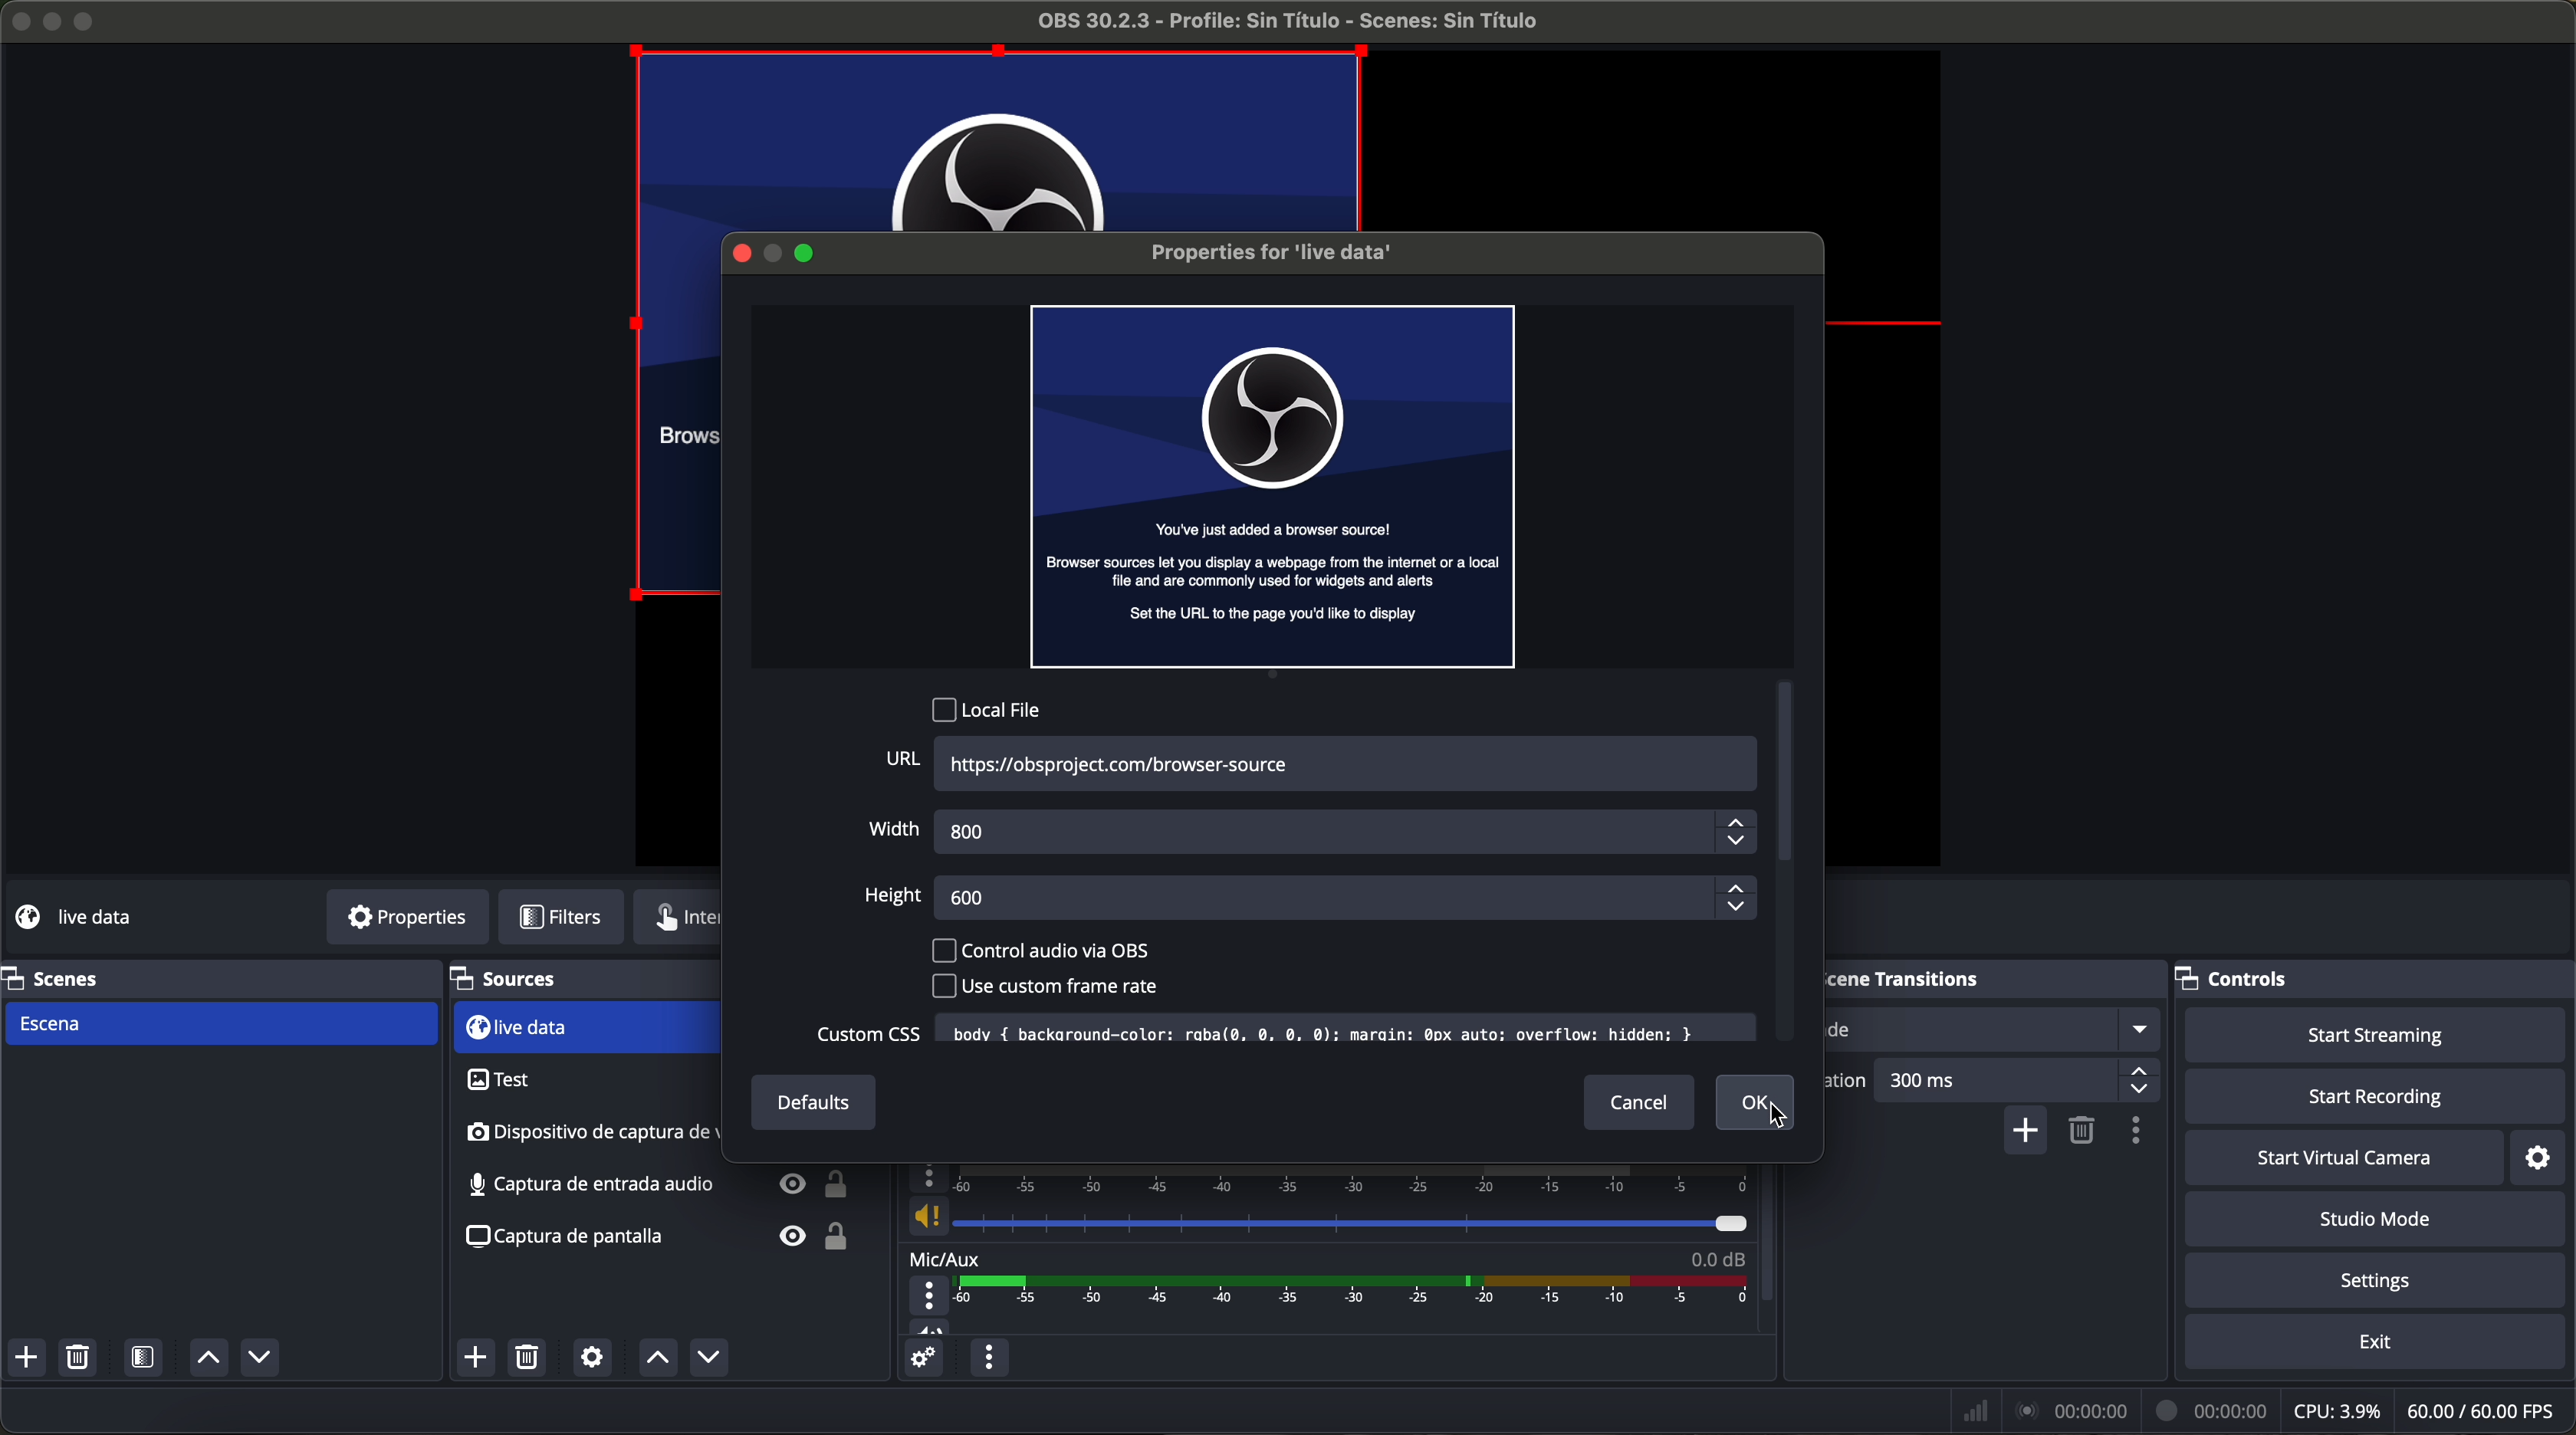 This screenshot has height=1435, width=2576. Describe the element at coordinates (478, 1358) in the screenshot. I see `click on add source` at that location.